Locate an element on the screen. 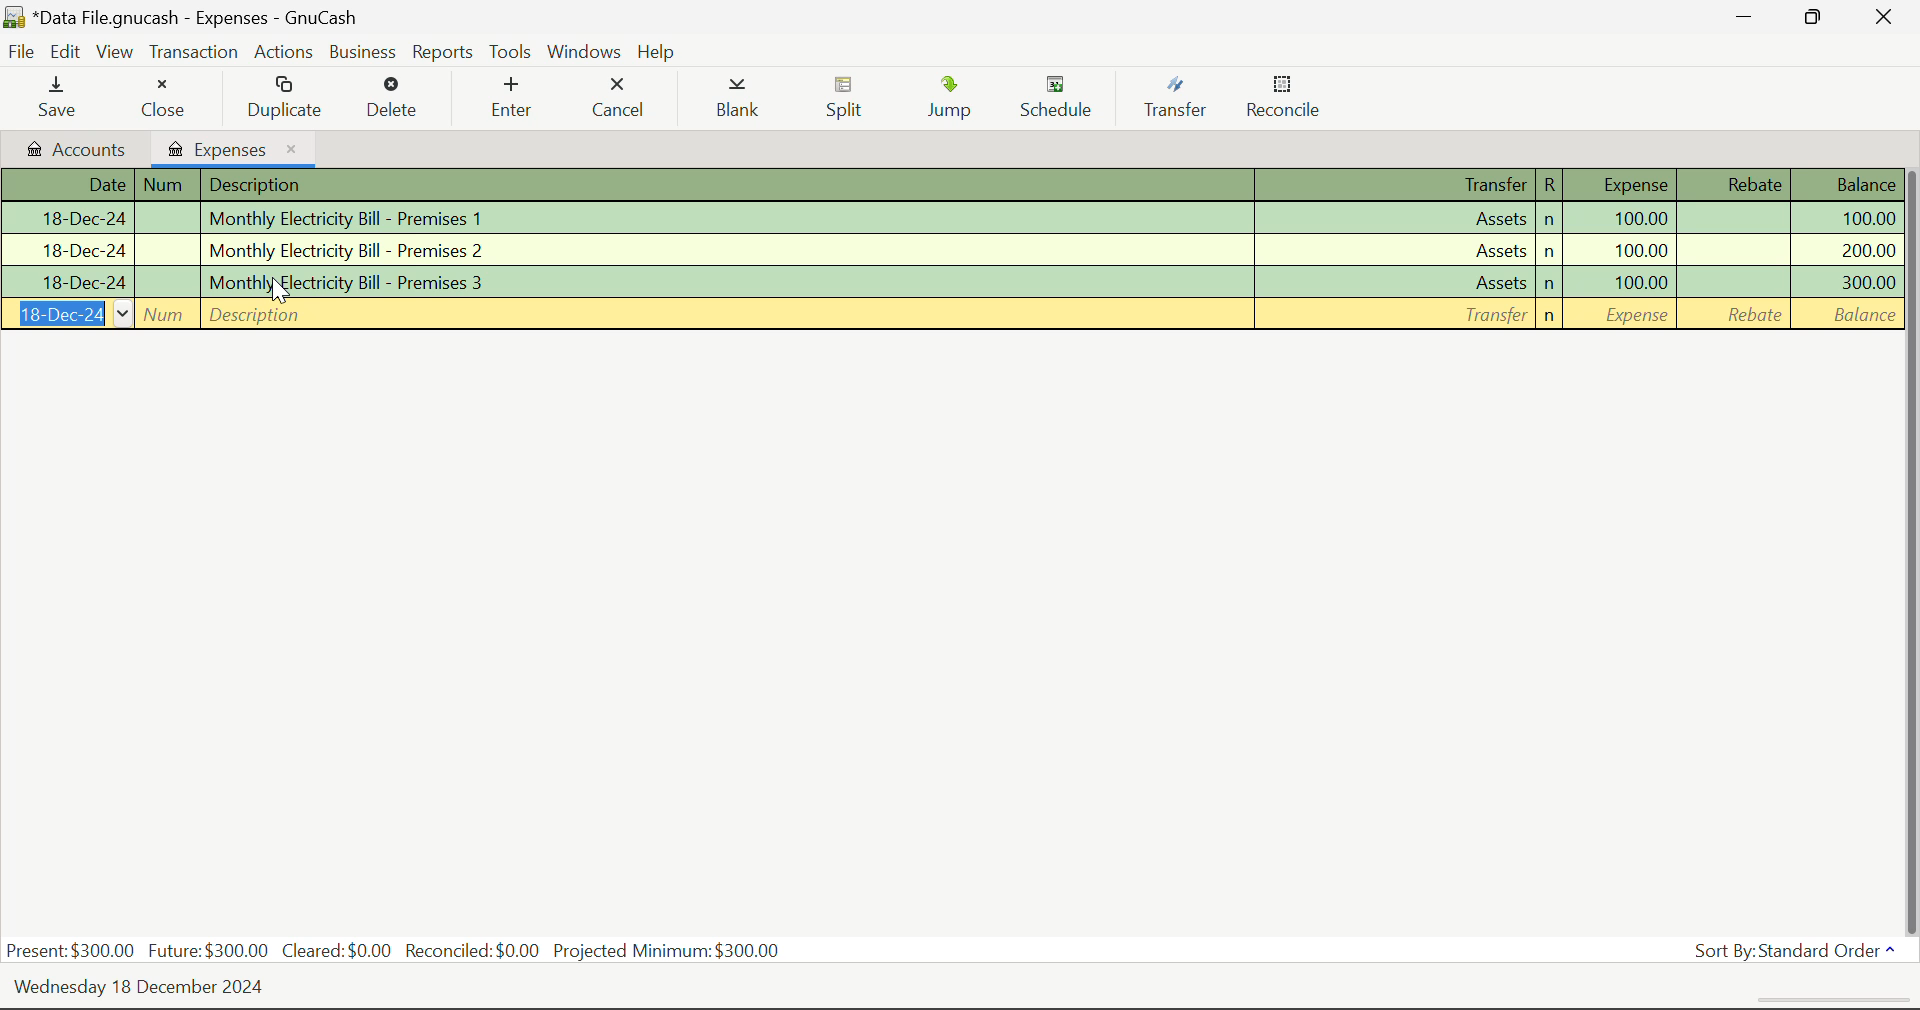  View is located at coordinates (115, 56).